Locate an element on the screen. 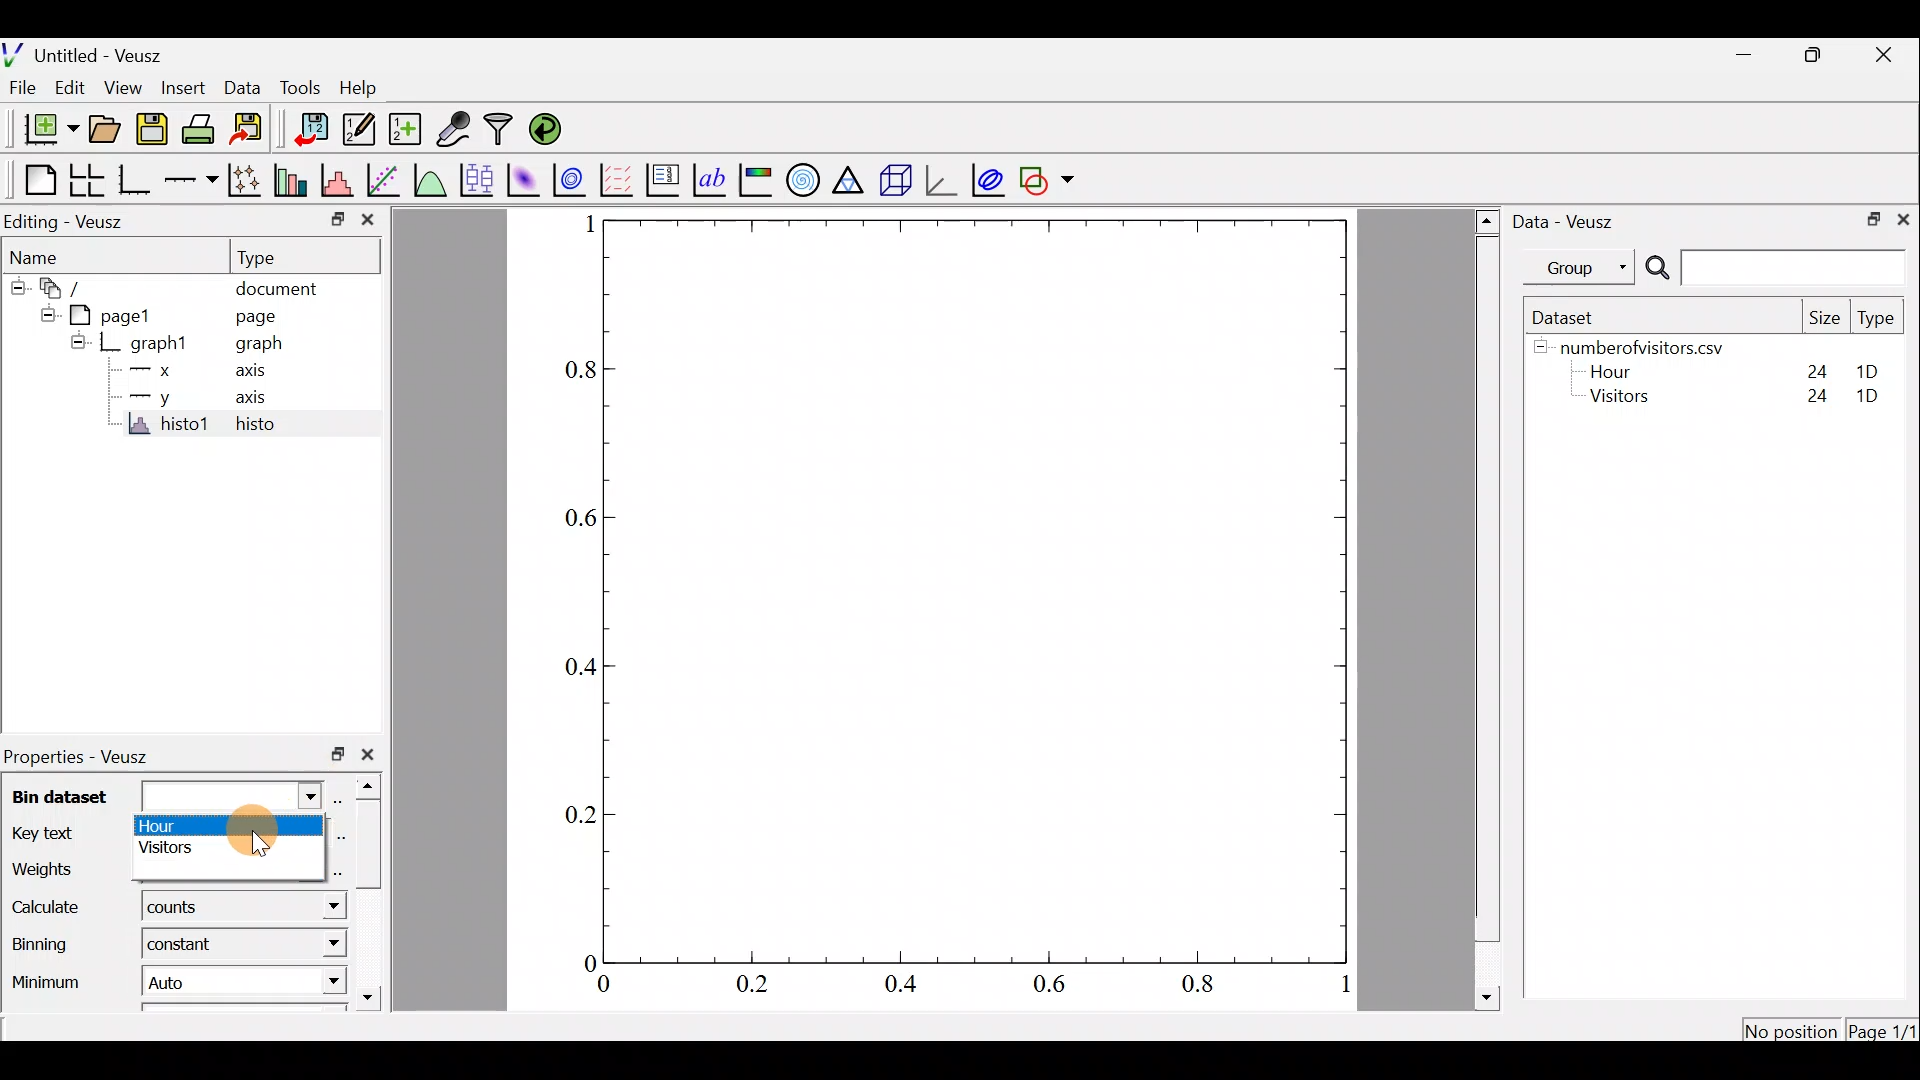  histogram of a dataset is located at coordinates (338, 175).